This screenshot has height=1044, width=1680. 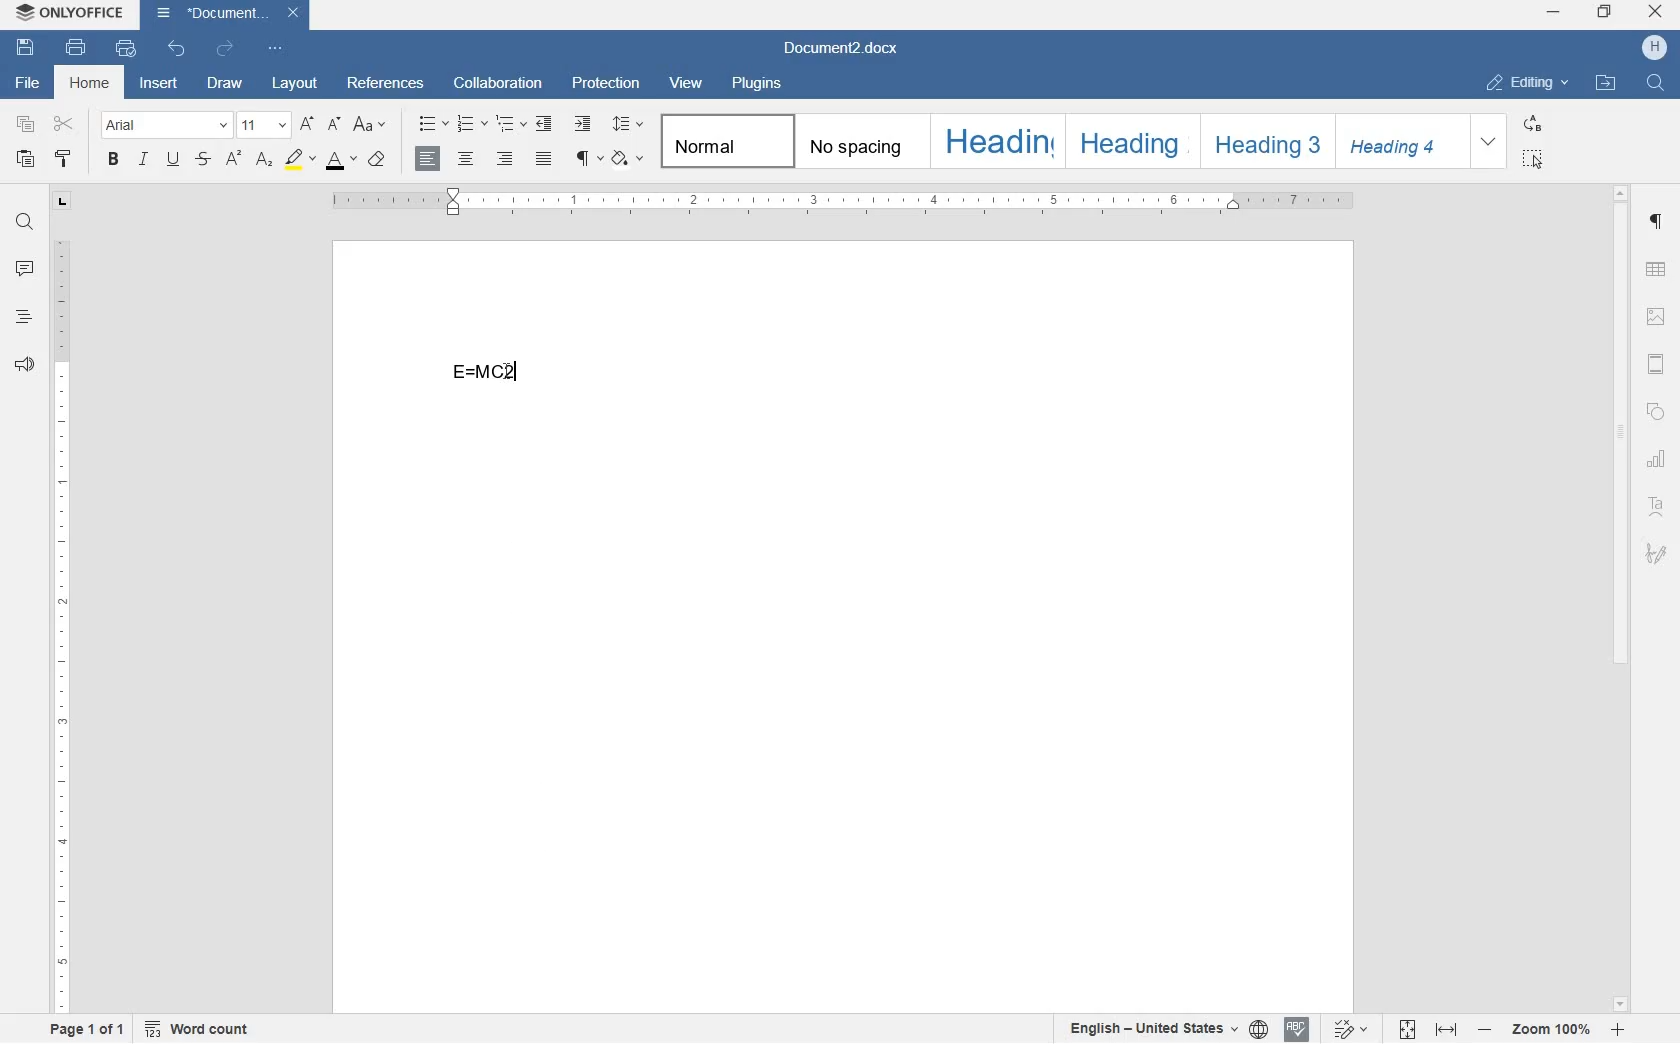 What do you see at coordinates (625, 159) in the screenshot?
I see `shading` at bounding box center [625, 159].